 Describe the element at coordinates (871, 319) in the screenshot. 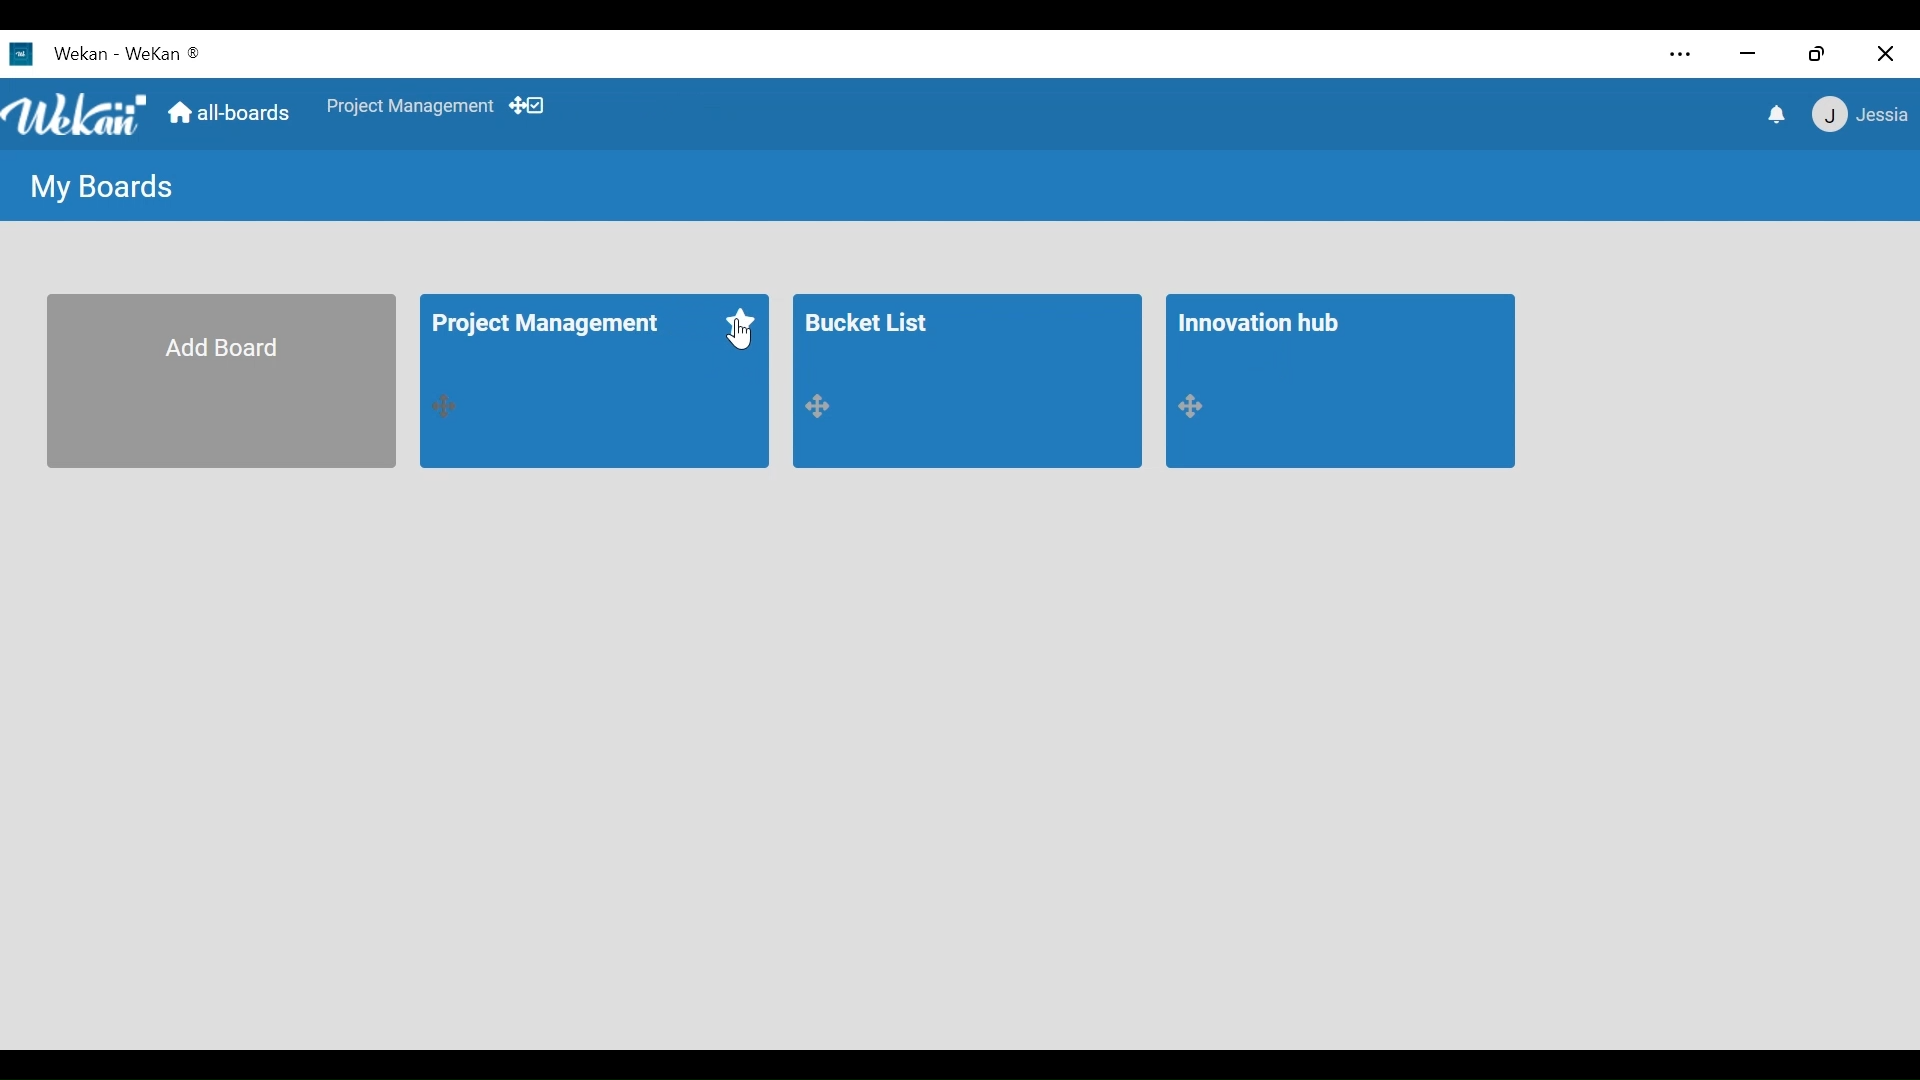

I see `Board Title` at that location.